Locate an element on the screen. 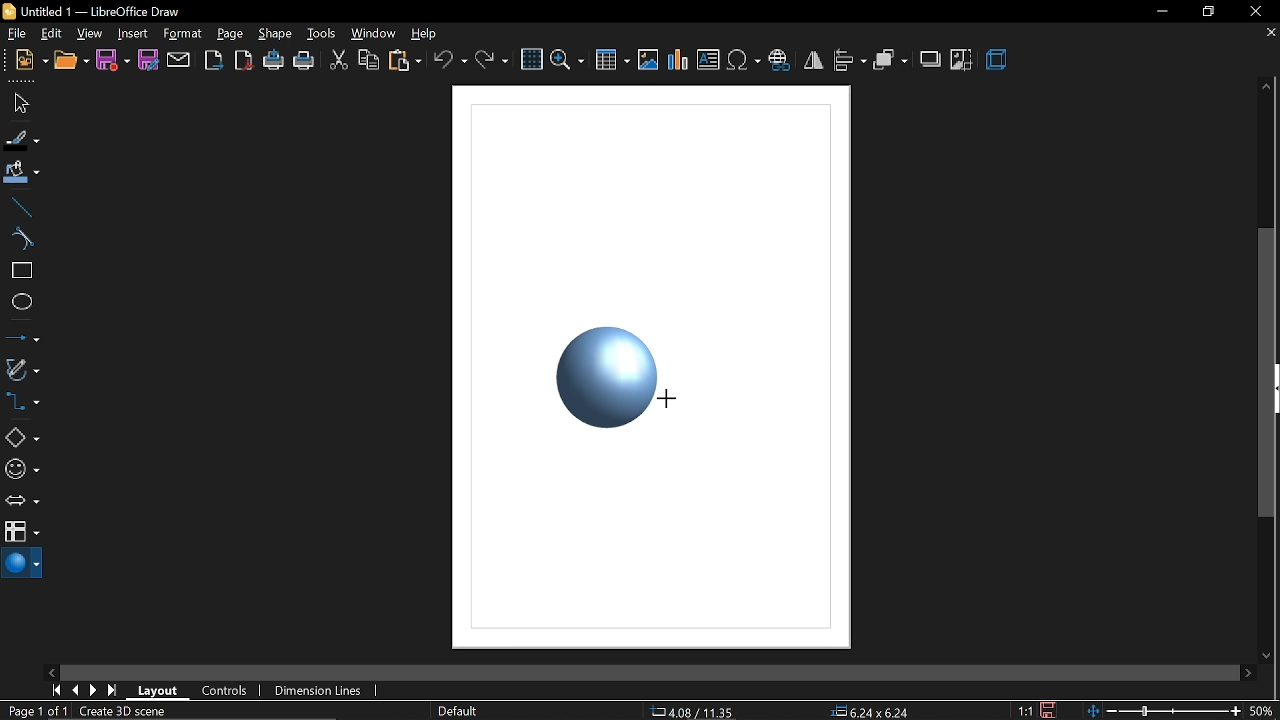 This screenshot has width=1280, height=720. redo is located at coordinates (491, 59).